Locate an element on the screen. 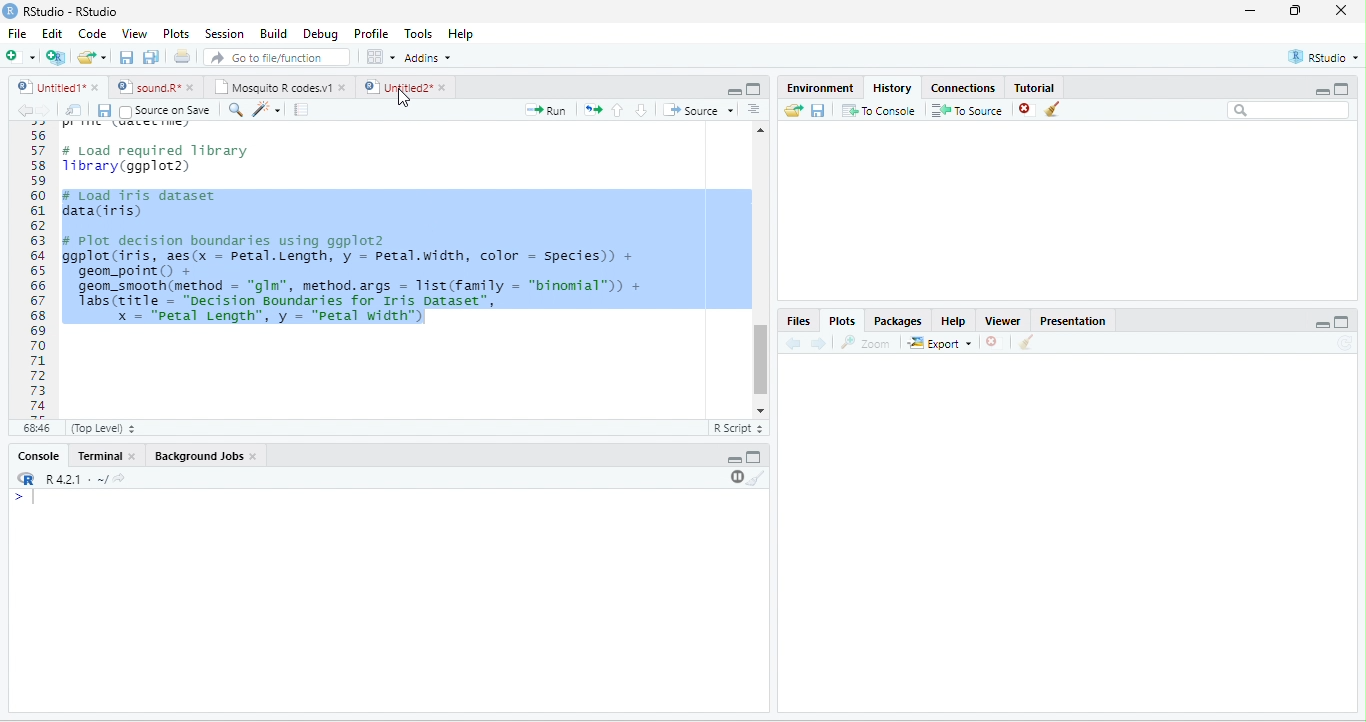 The height and width of the screenshot is (722, 1366). close is located at coordinates (991, 342).